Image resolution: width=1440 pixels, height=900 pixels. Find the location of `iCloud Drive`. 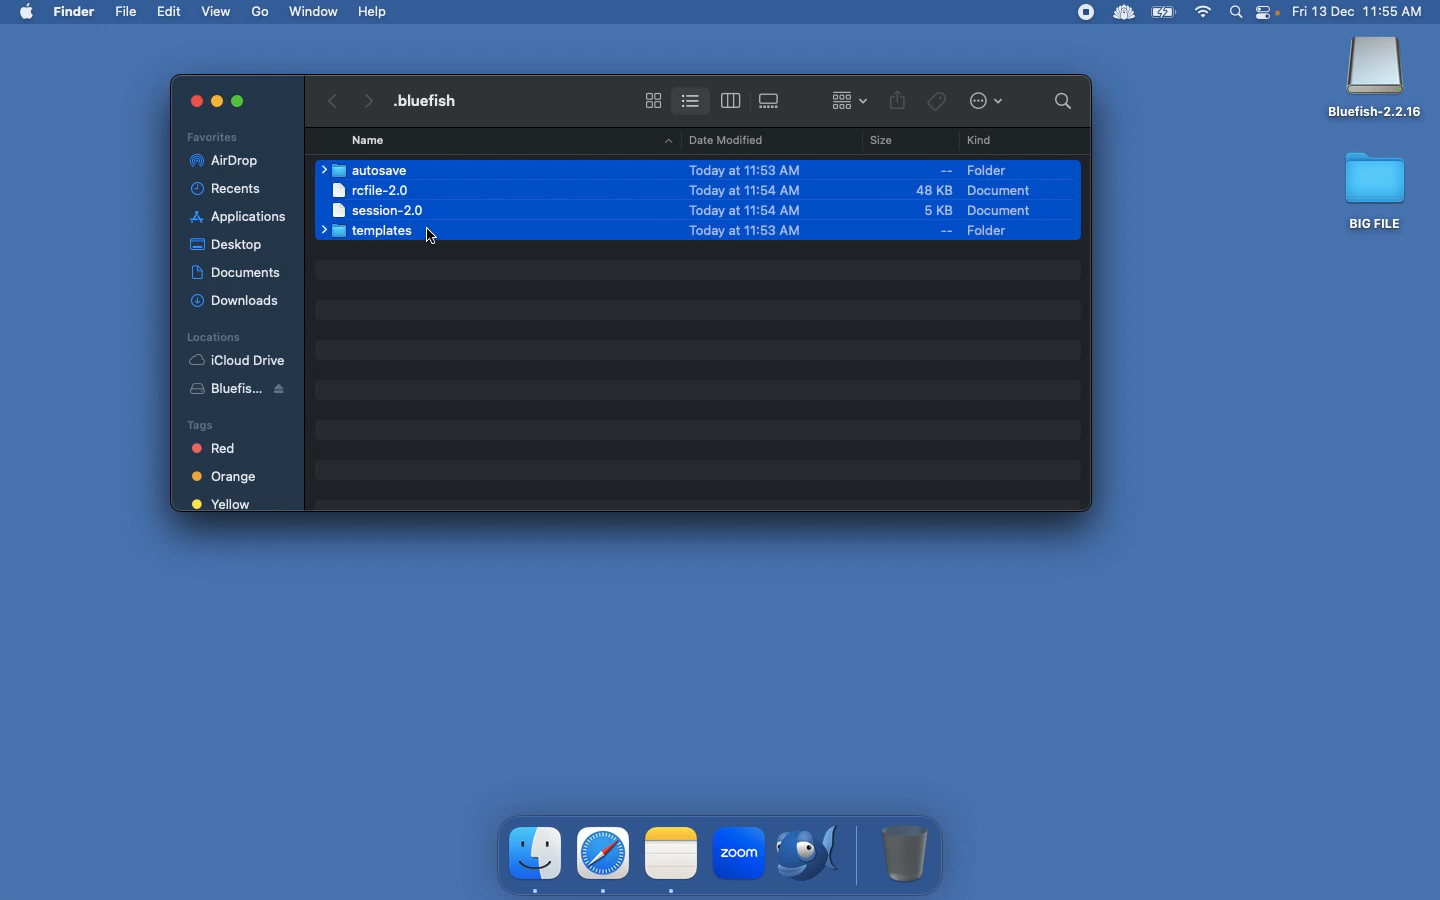

iCloud Drive is located at coordinates (237, 360).